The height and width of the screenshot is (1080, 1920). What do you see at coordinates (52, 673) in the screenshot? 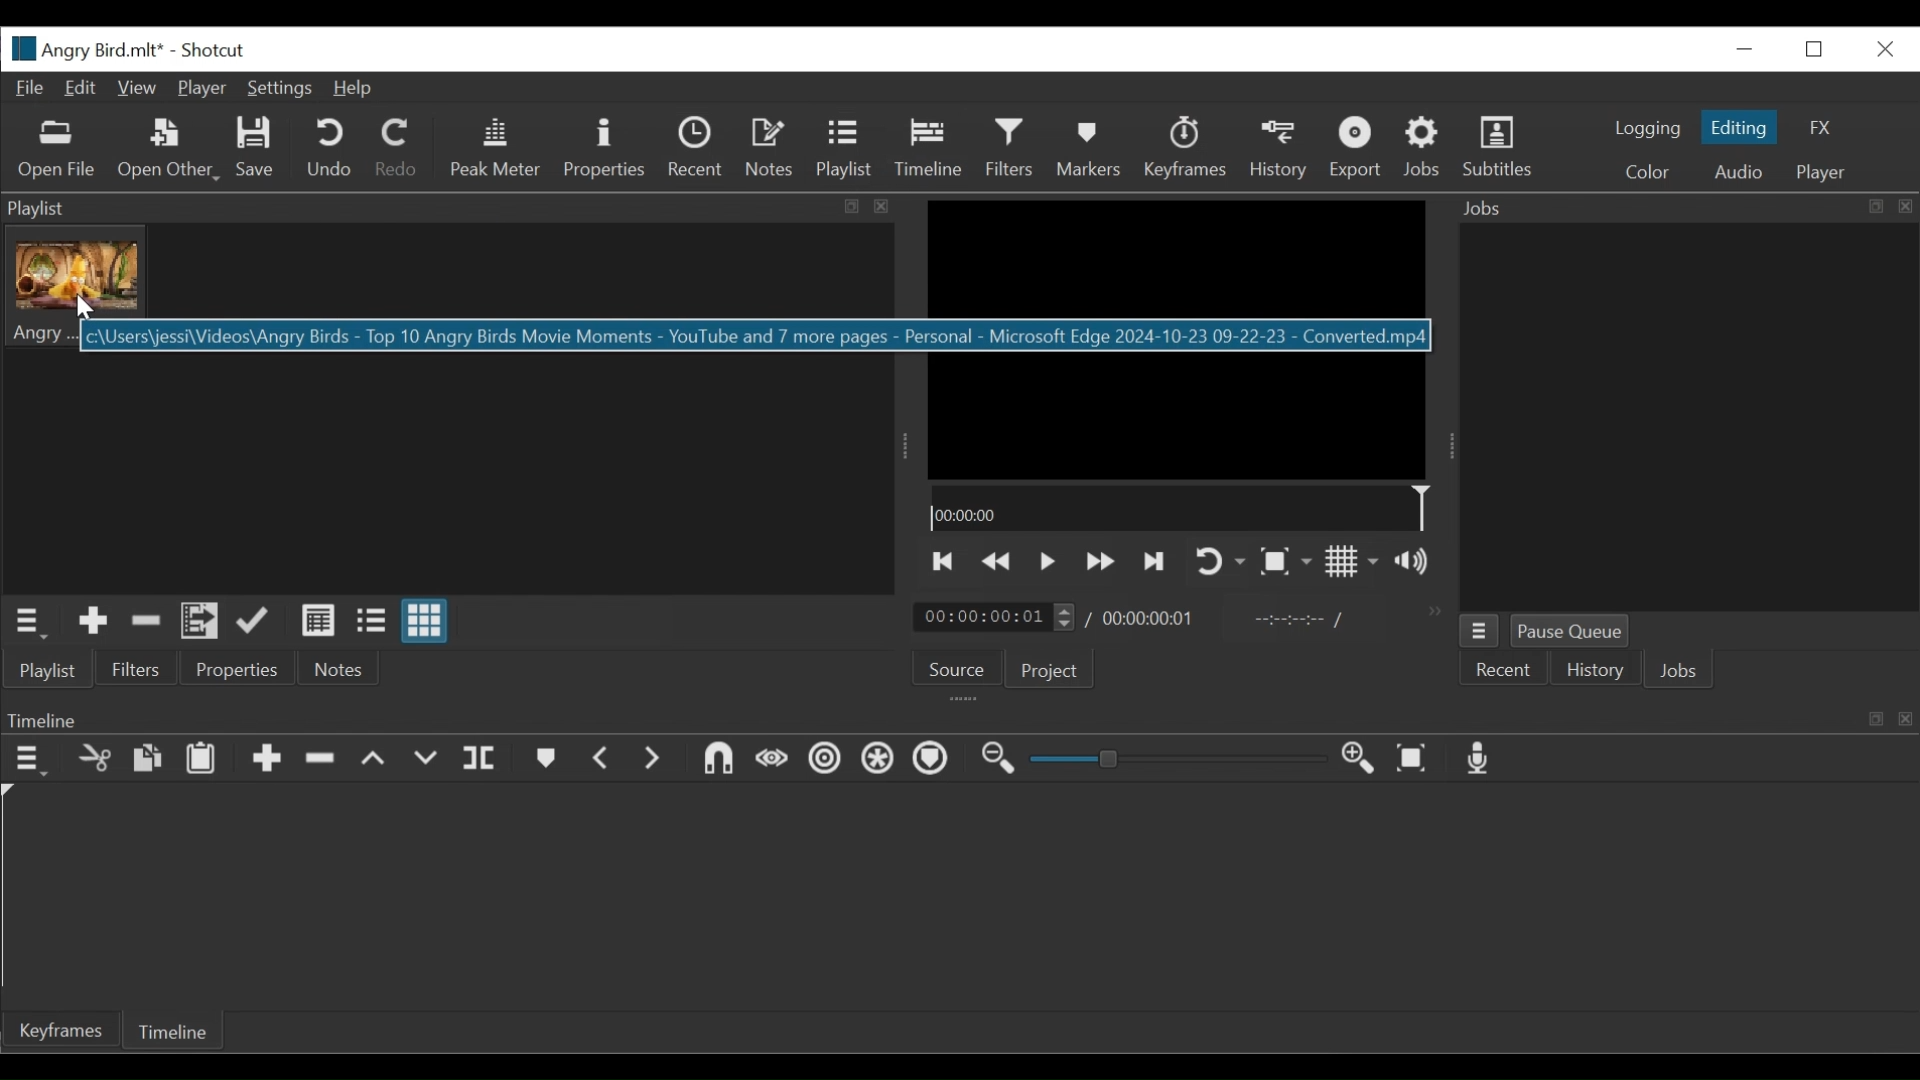
I see `Playlist` at bounding box center [52, 673].